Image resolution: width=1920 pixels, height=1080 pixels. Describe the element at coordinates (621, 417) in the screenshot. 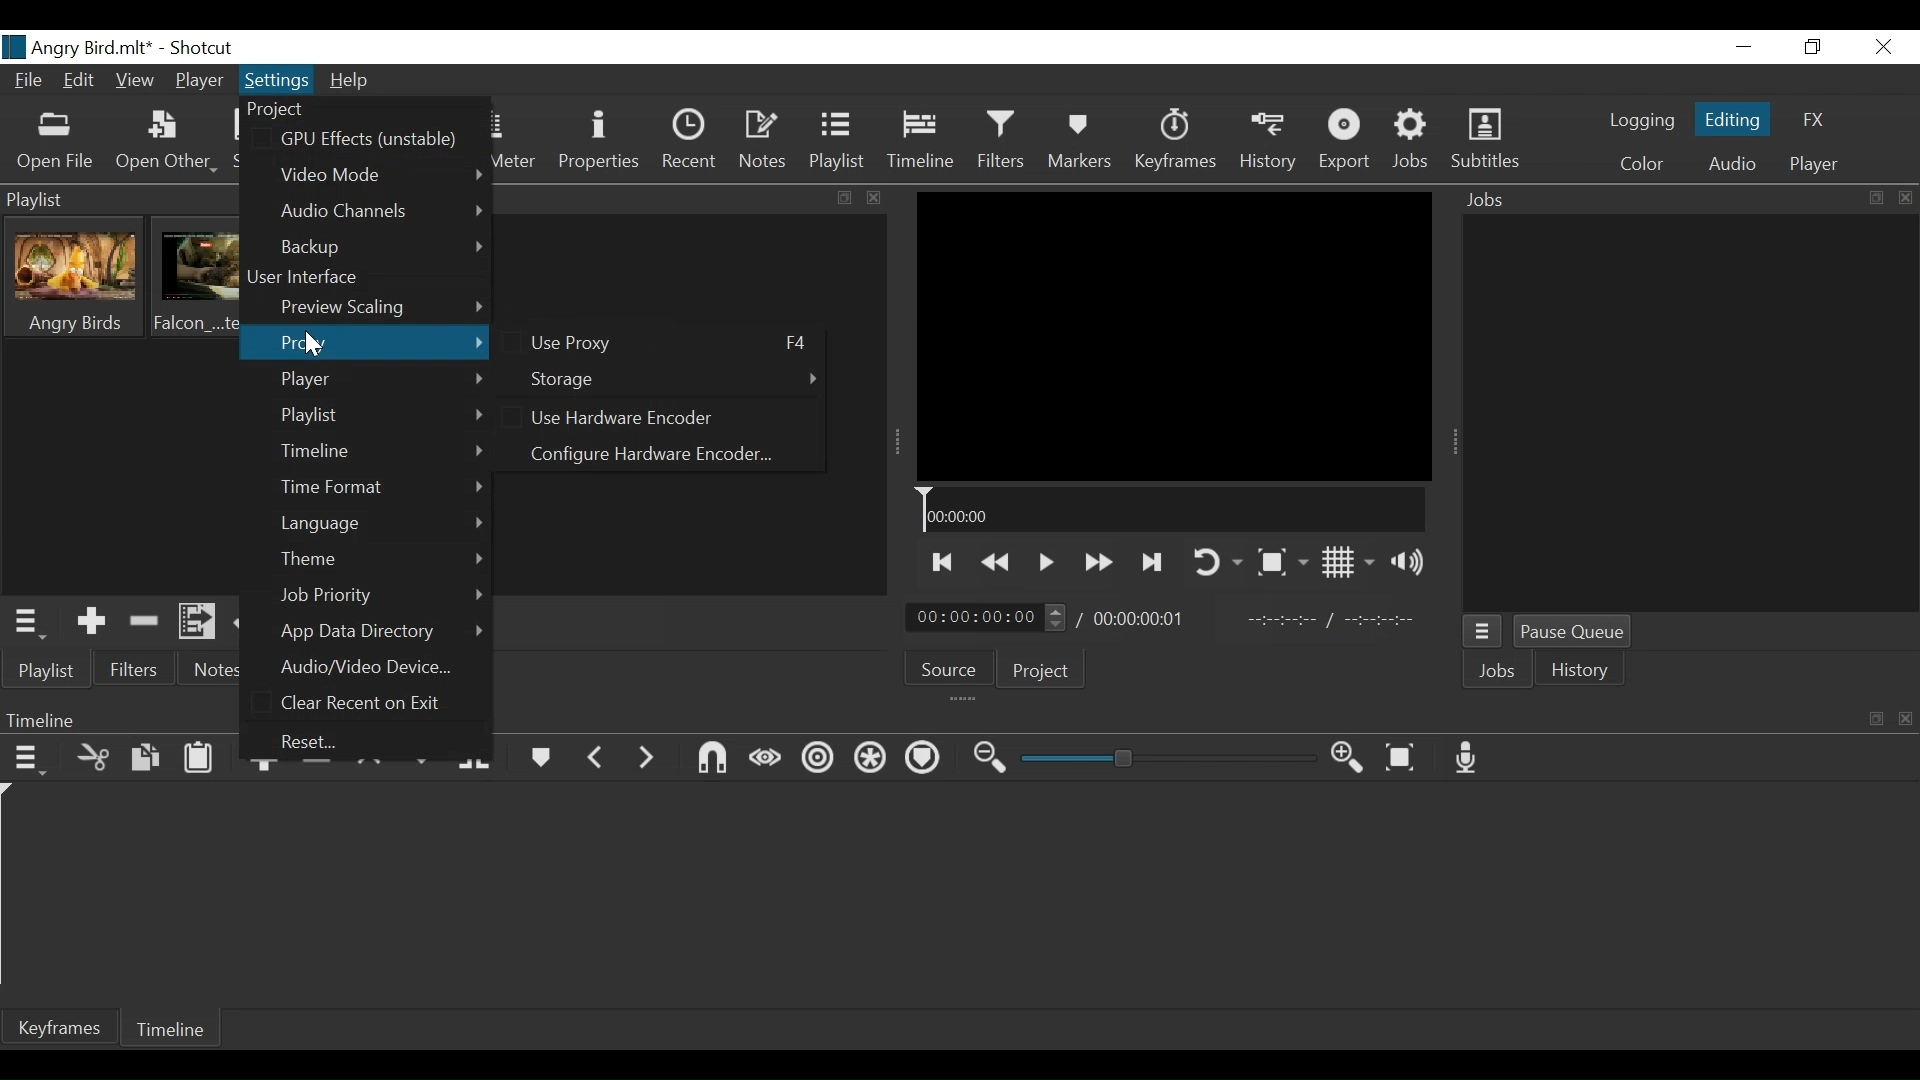

I see `(un)select Use Hardware Encoder` at that location.